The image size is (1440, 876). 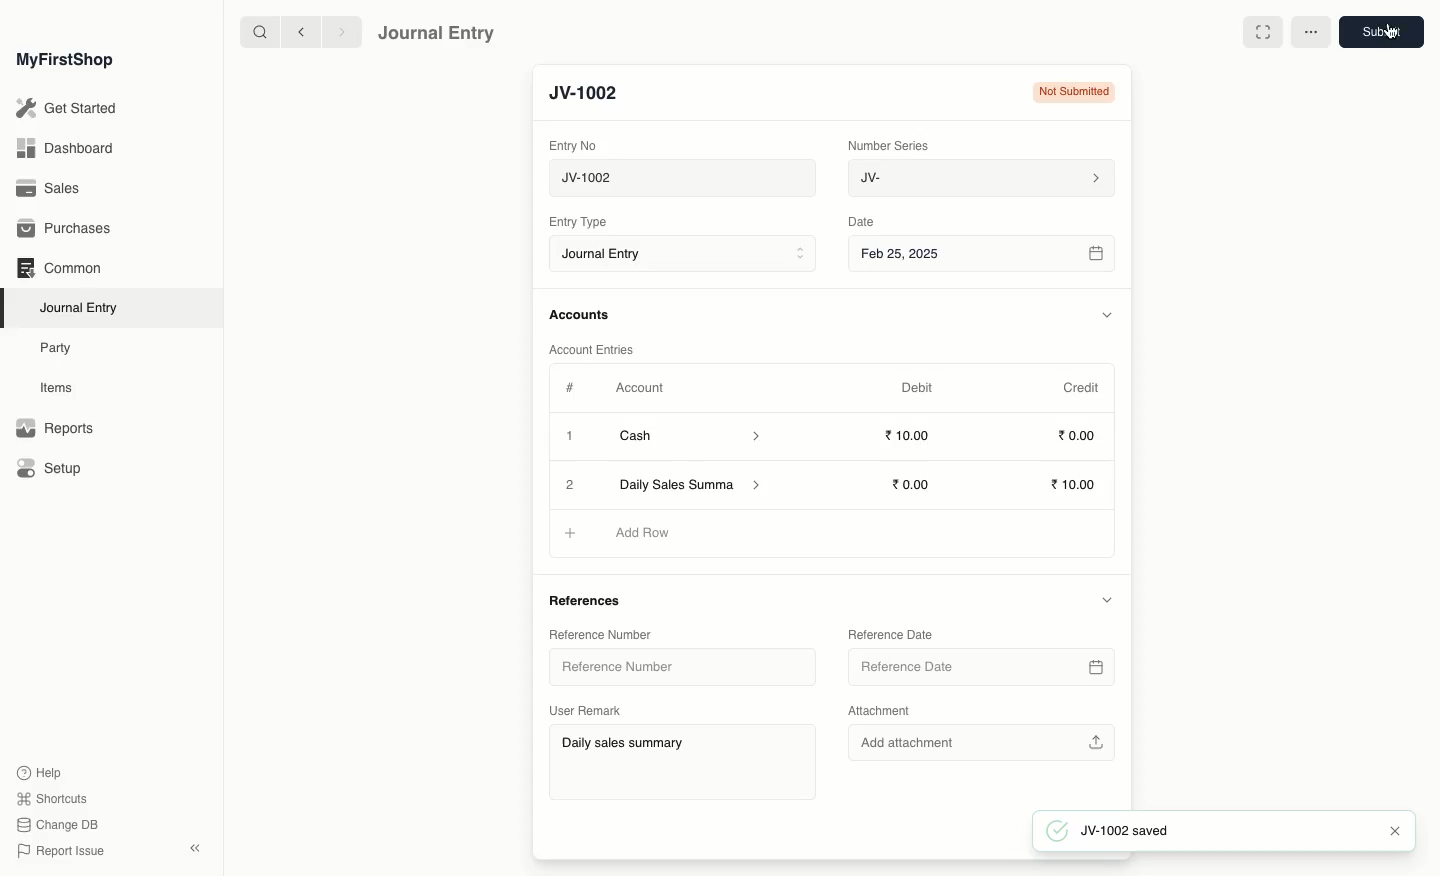 What do you see at coordinates (68, 109) in the screenshot?
I see `Get Started` at bounding box center [68, 109].